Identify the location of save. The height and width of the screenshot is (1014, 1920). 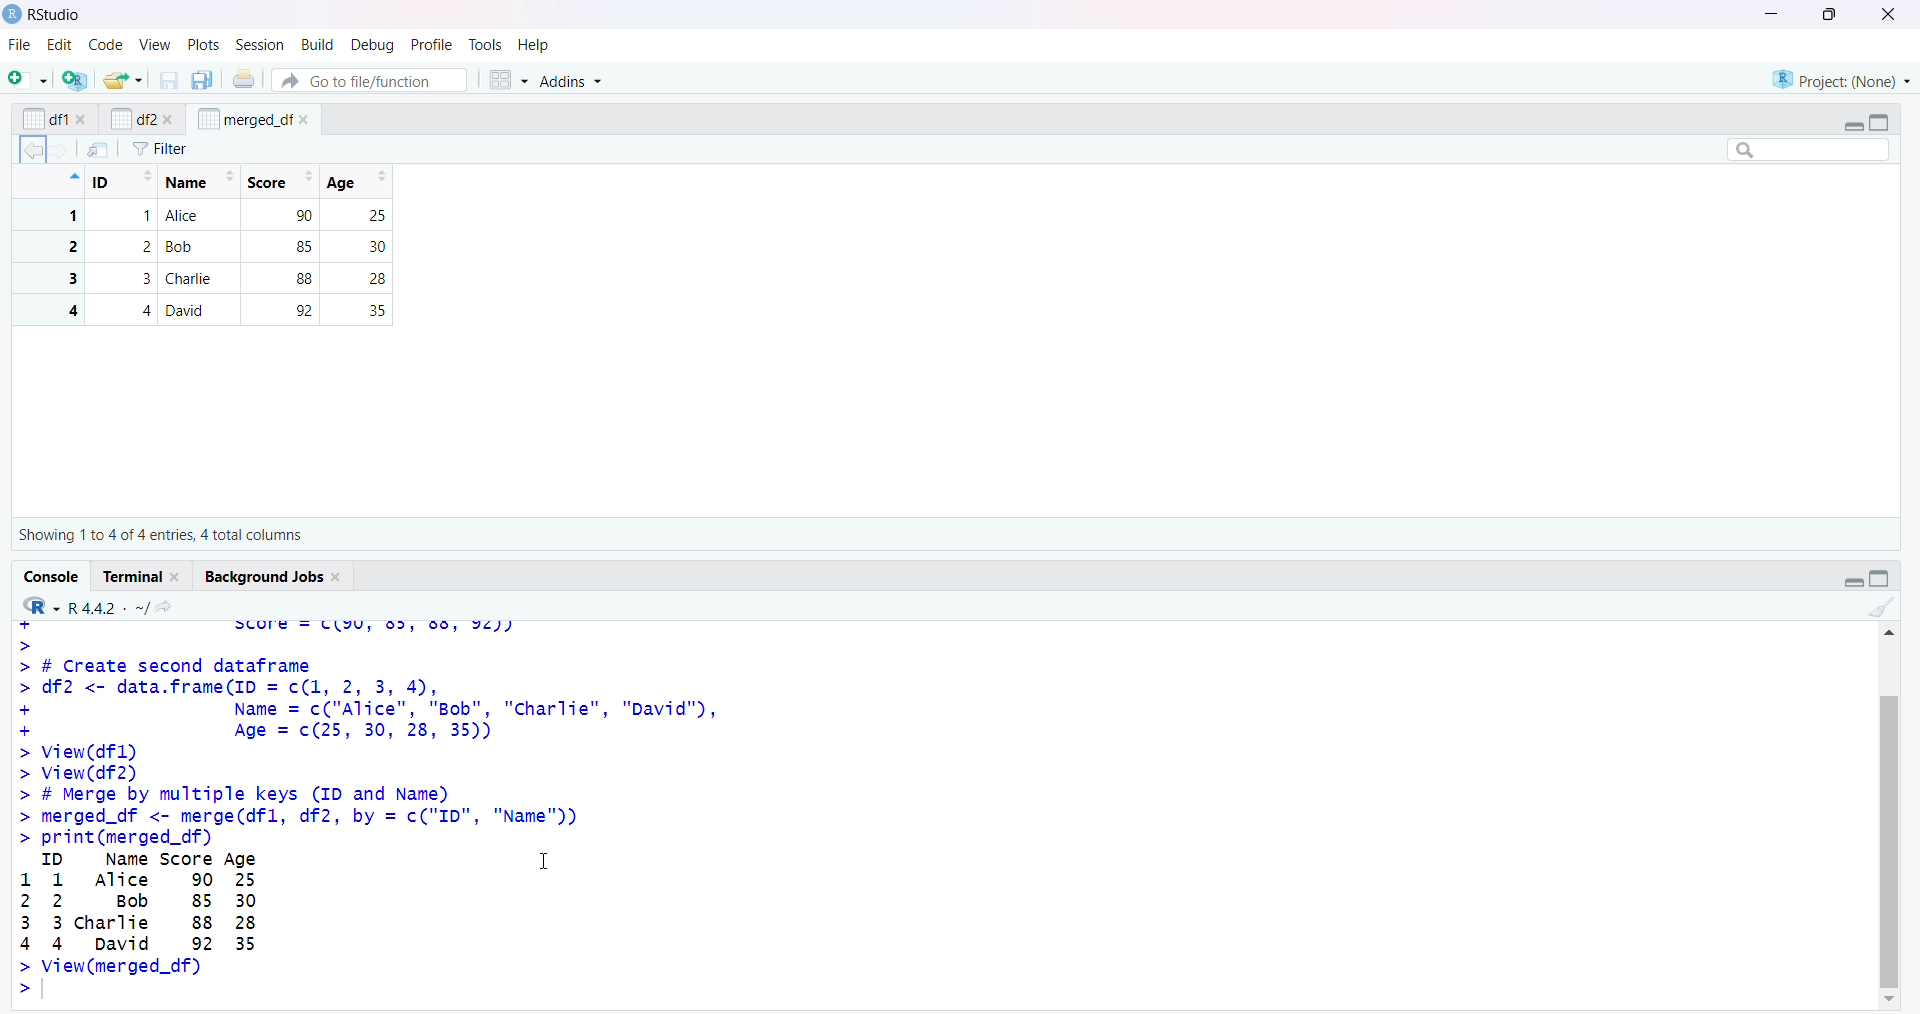
(170, 80).